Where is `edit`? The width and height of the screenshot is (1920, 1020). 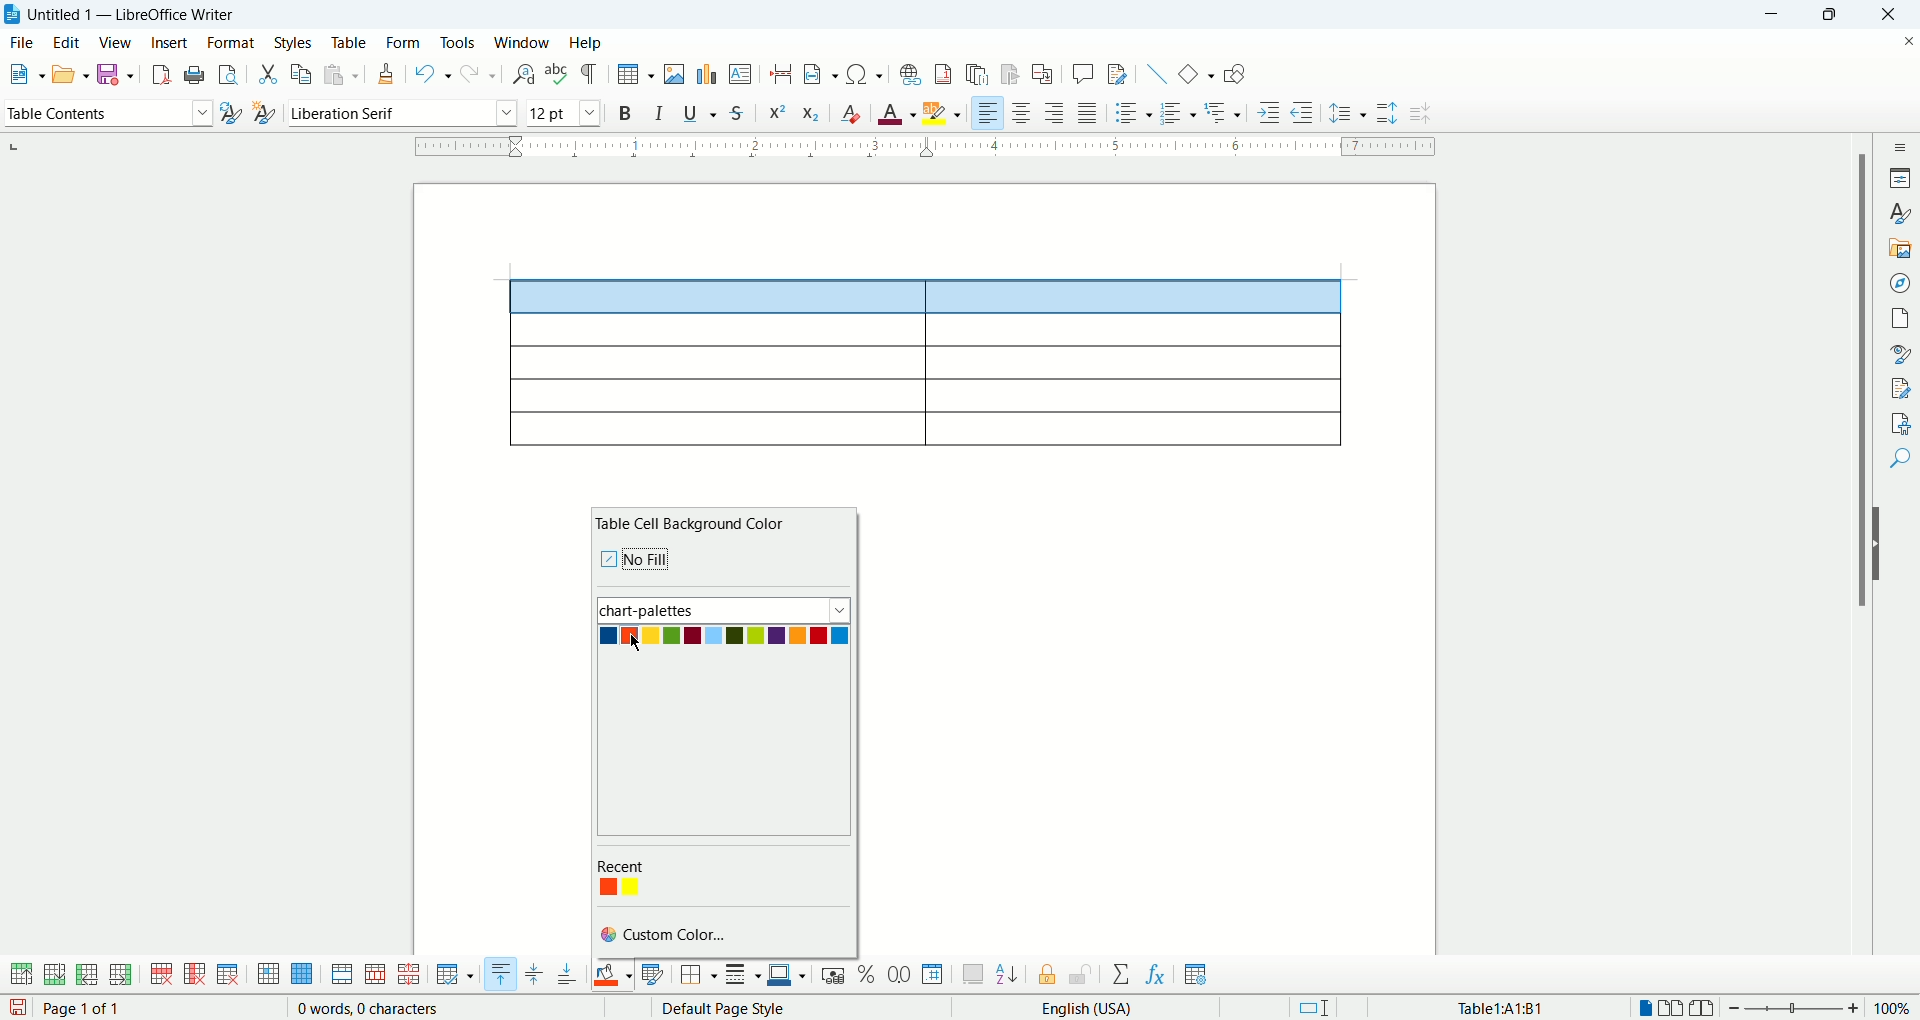
edit is located at coordinates (65, 42).